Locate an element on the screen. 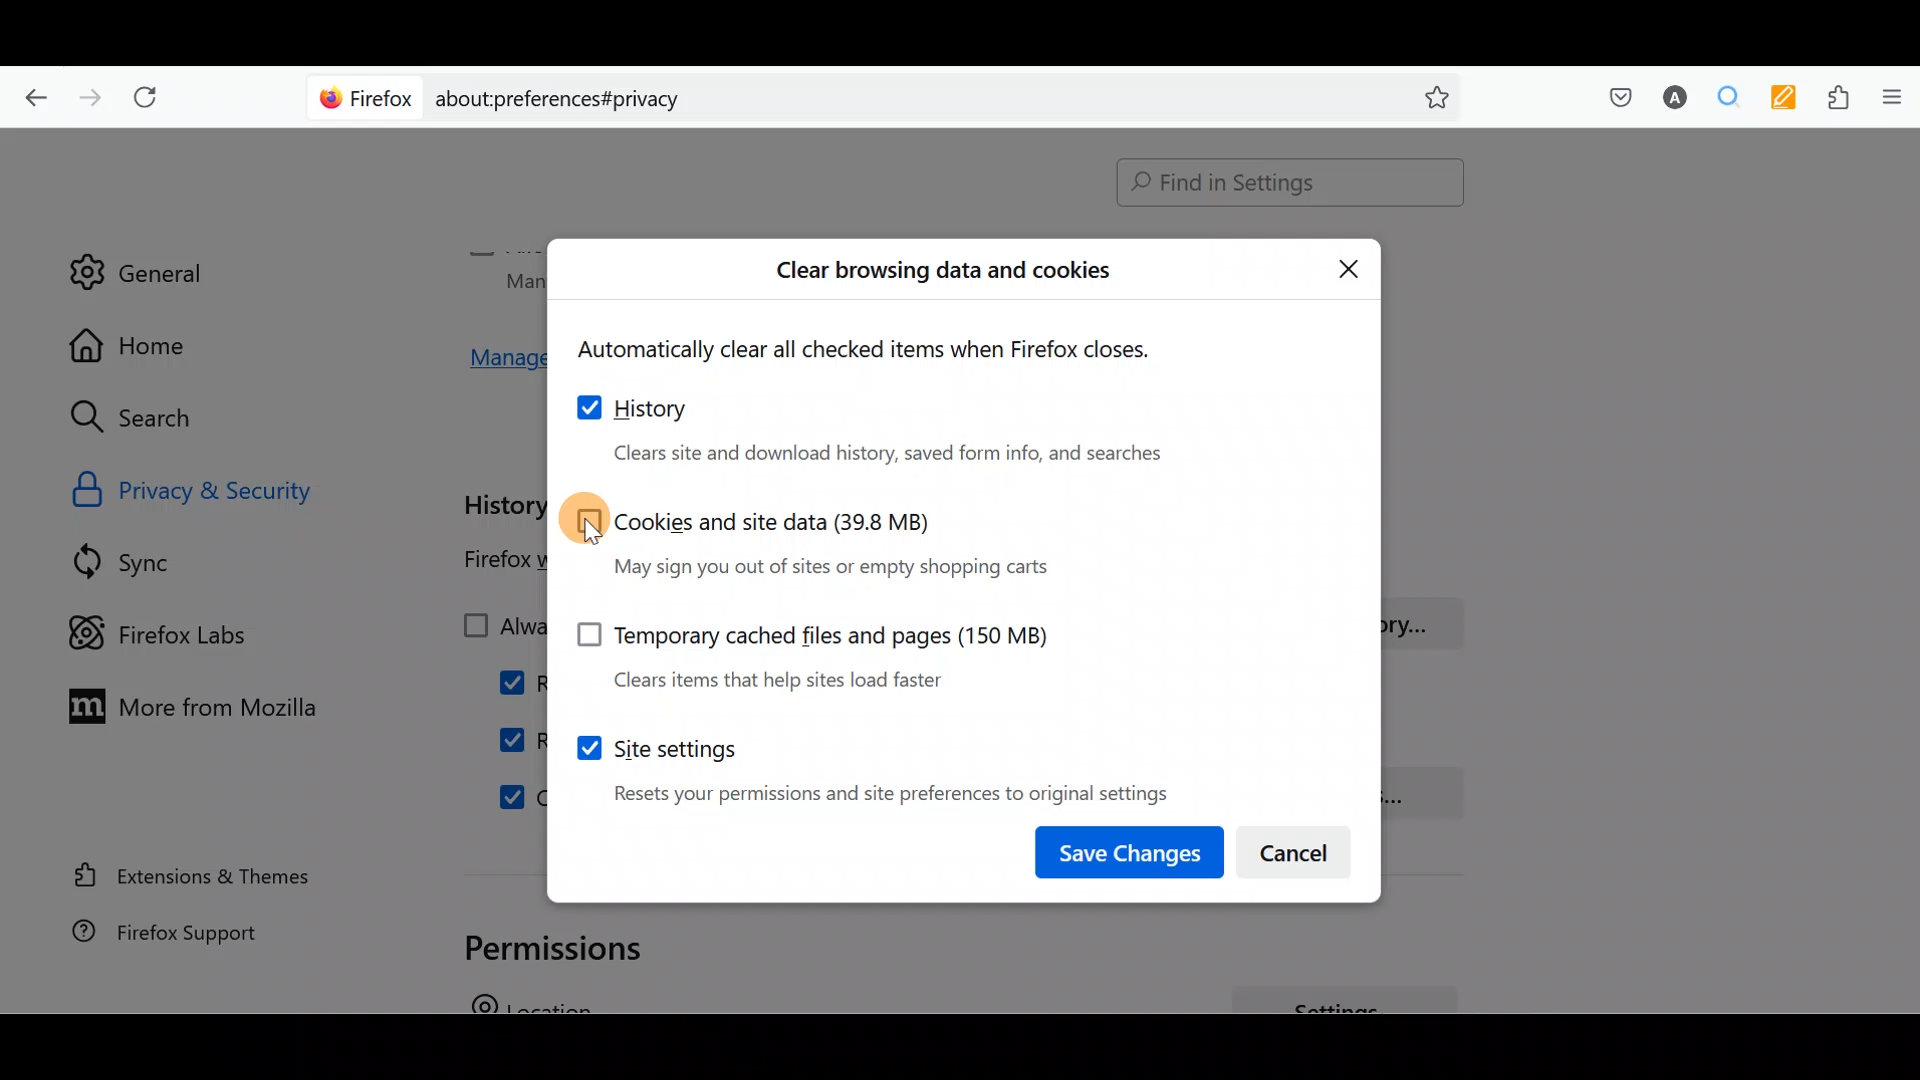  Save to pocket is located at coordinates (1612, 96).